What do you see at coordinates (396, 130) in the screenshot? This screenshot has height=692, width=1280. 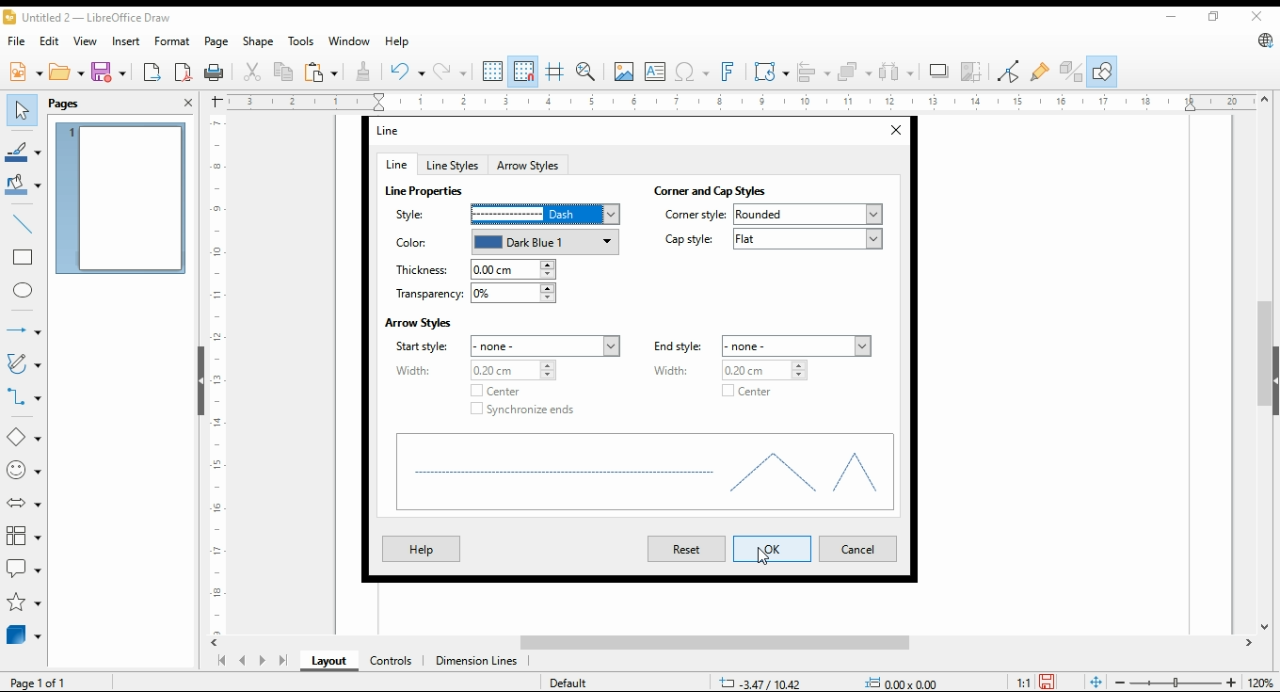 I see `line format window` at bounding box center [396, 130].